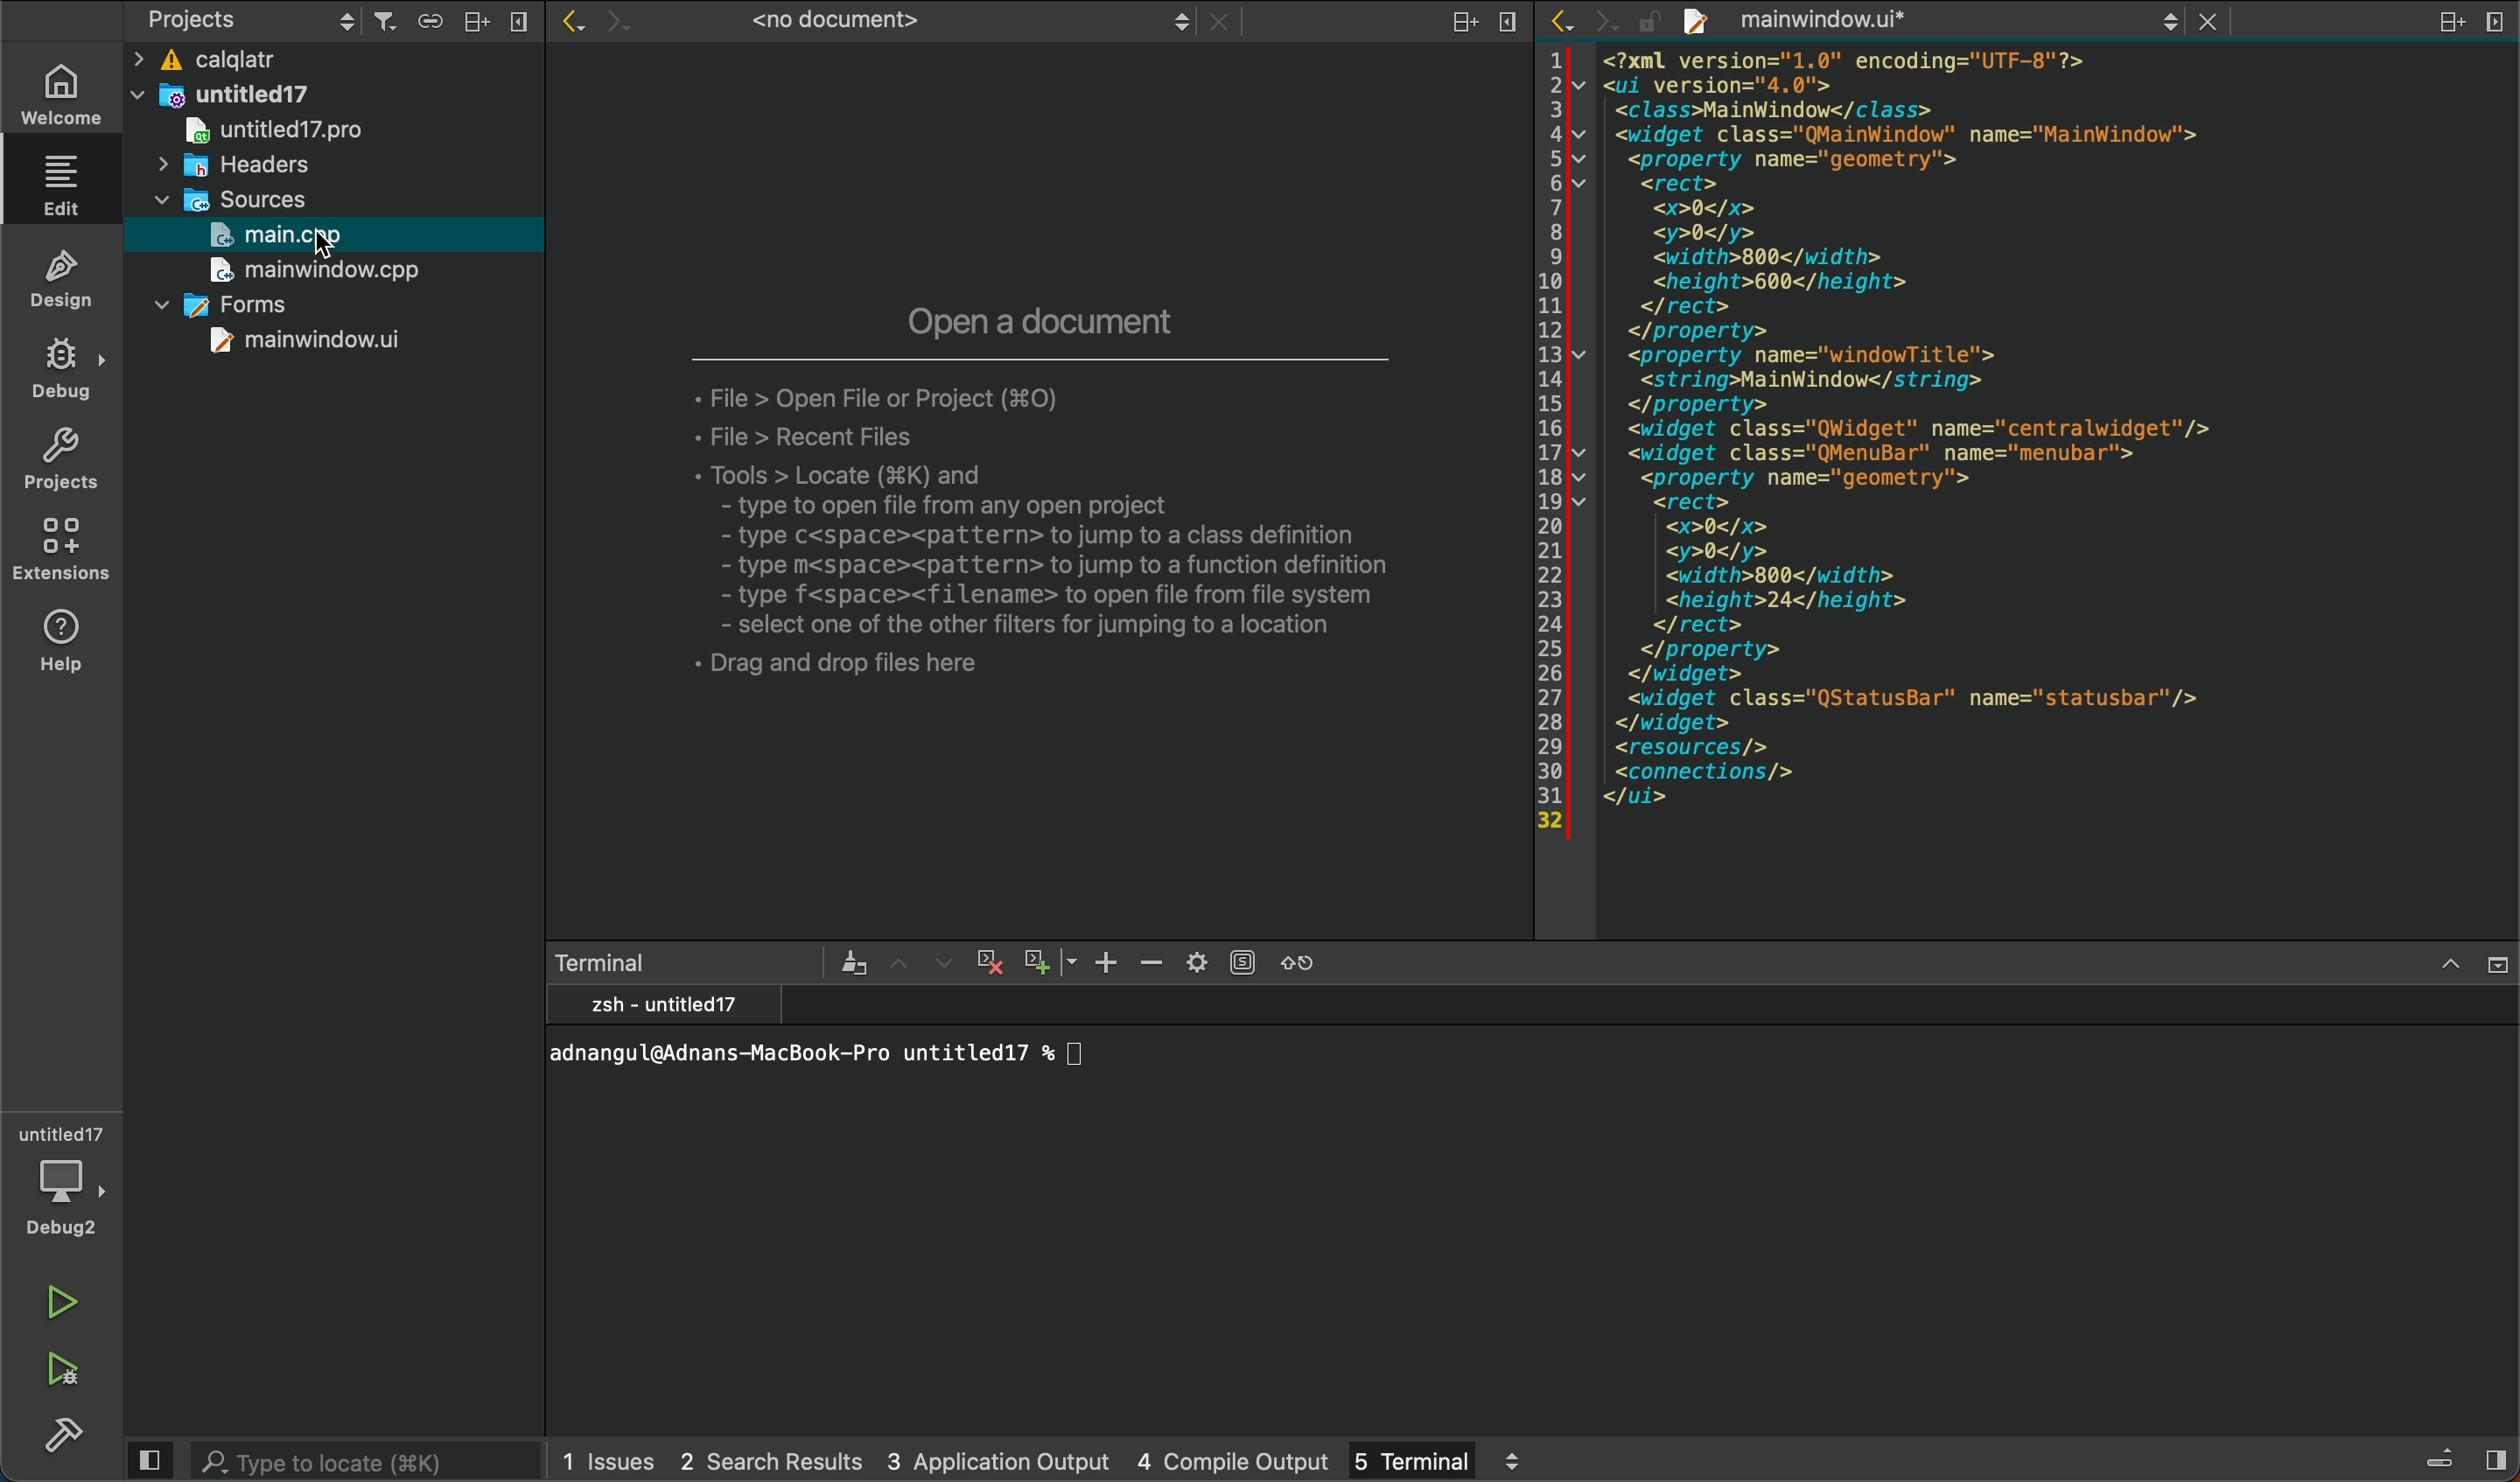 The image size is (2520, 1482). I want to click on main window, so click(273, 342).